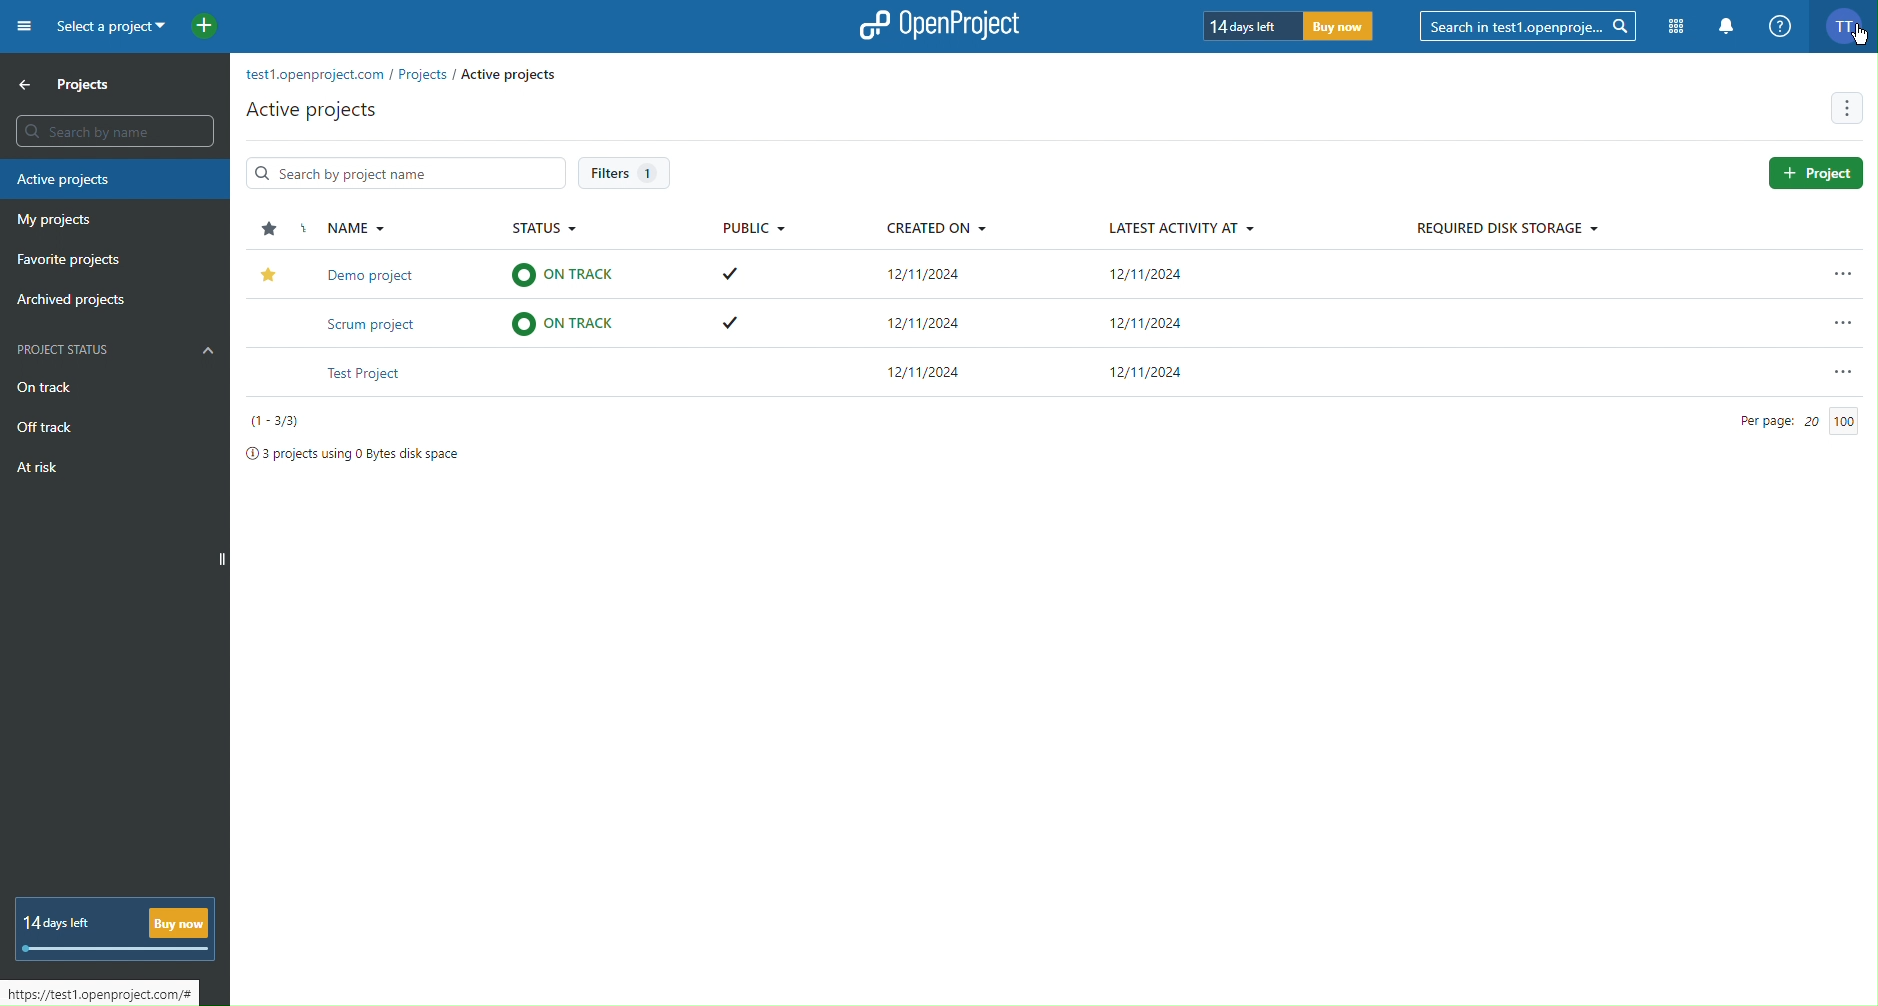 The width and height of the screenshot is (1878, 1006). Describe the element at coordinates (376, 324) in the screenshot. I see `Scrum Project` at that location.